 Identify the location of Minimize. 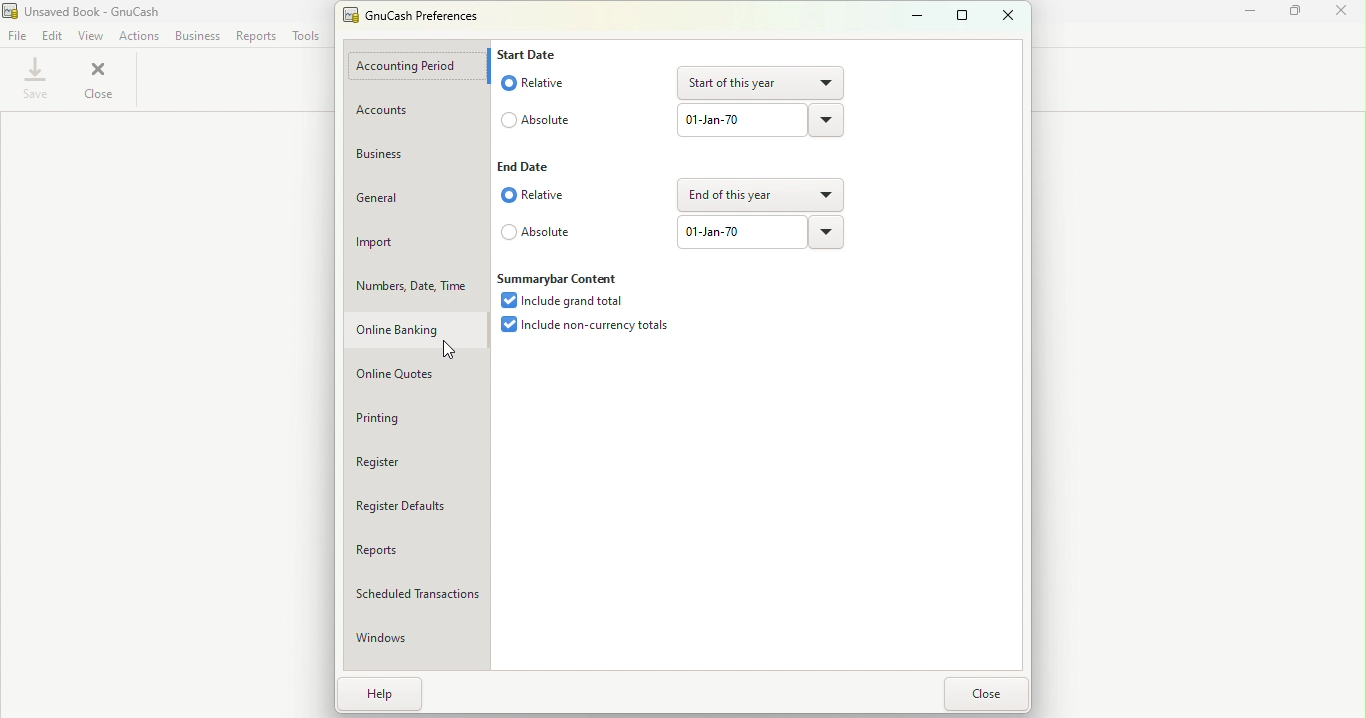
(1249, 20).